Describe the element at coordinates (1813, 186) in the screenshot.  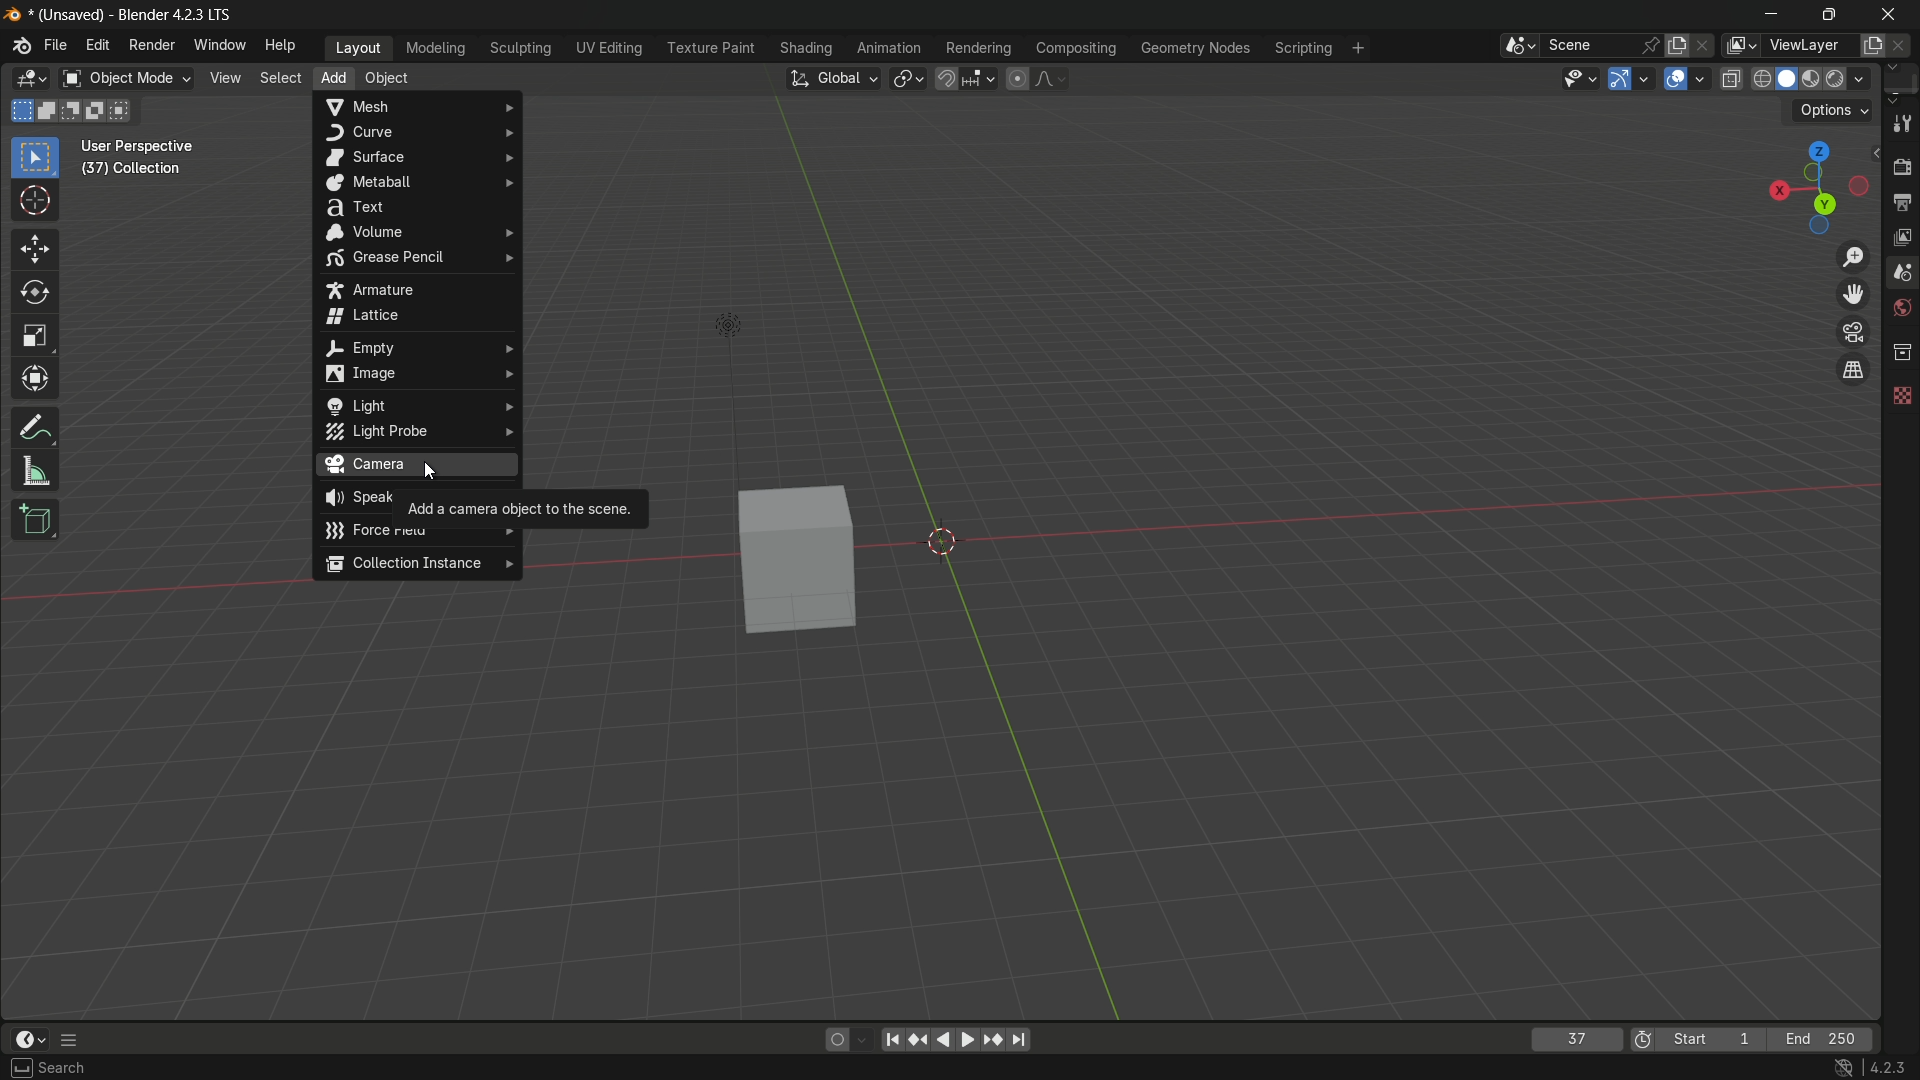
I see `viewport preset` at that location.